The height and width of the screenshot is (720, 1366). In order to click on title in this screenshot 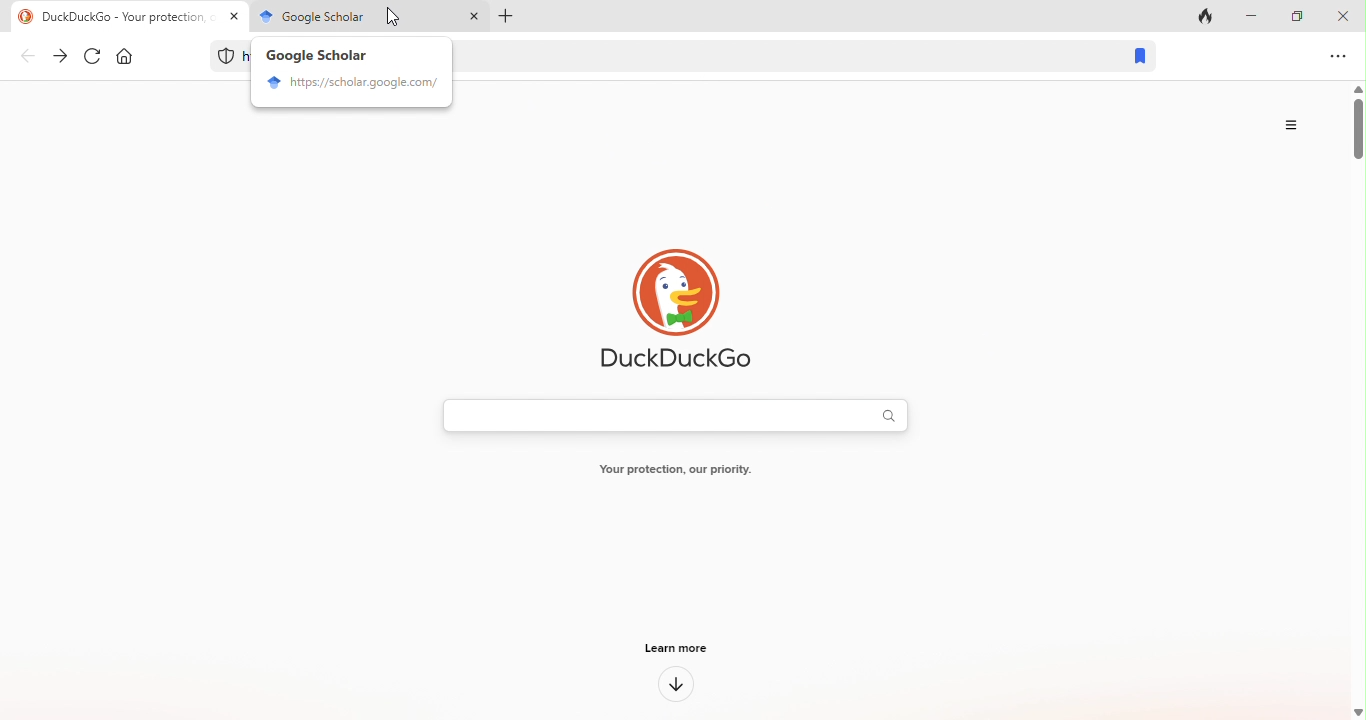, I will do `click(124, 15)`.